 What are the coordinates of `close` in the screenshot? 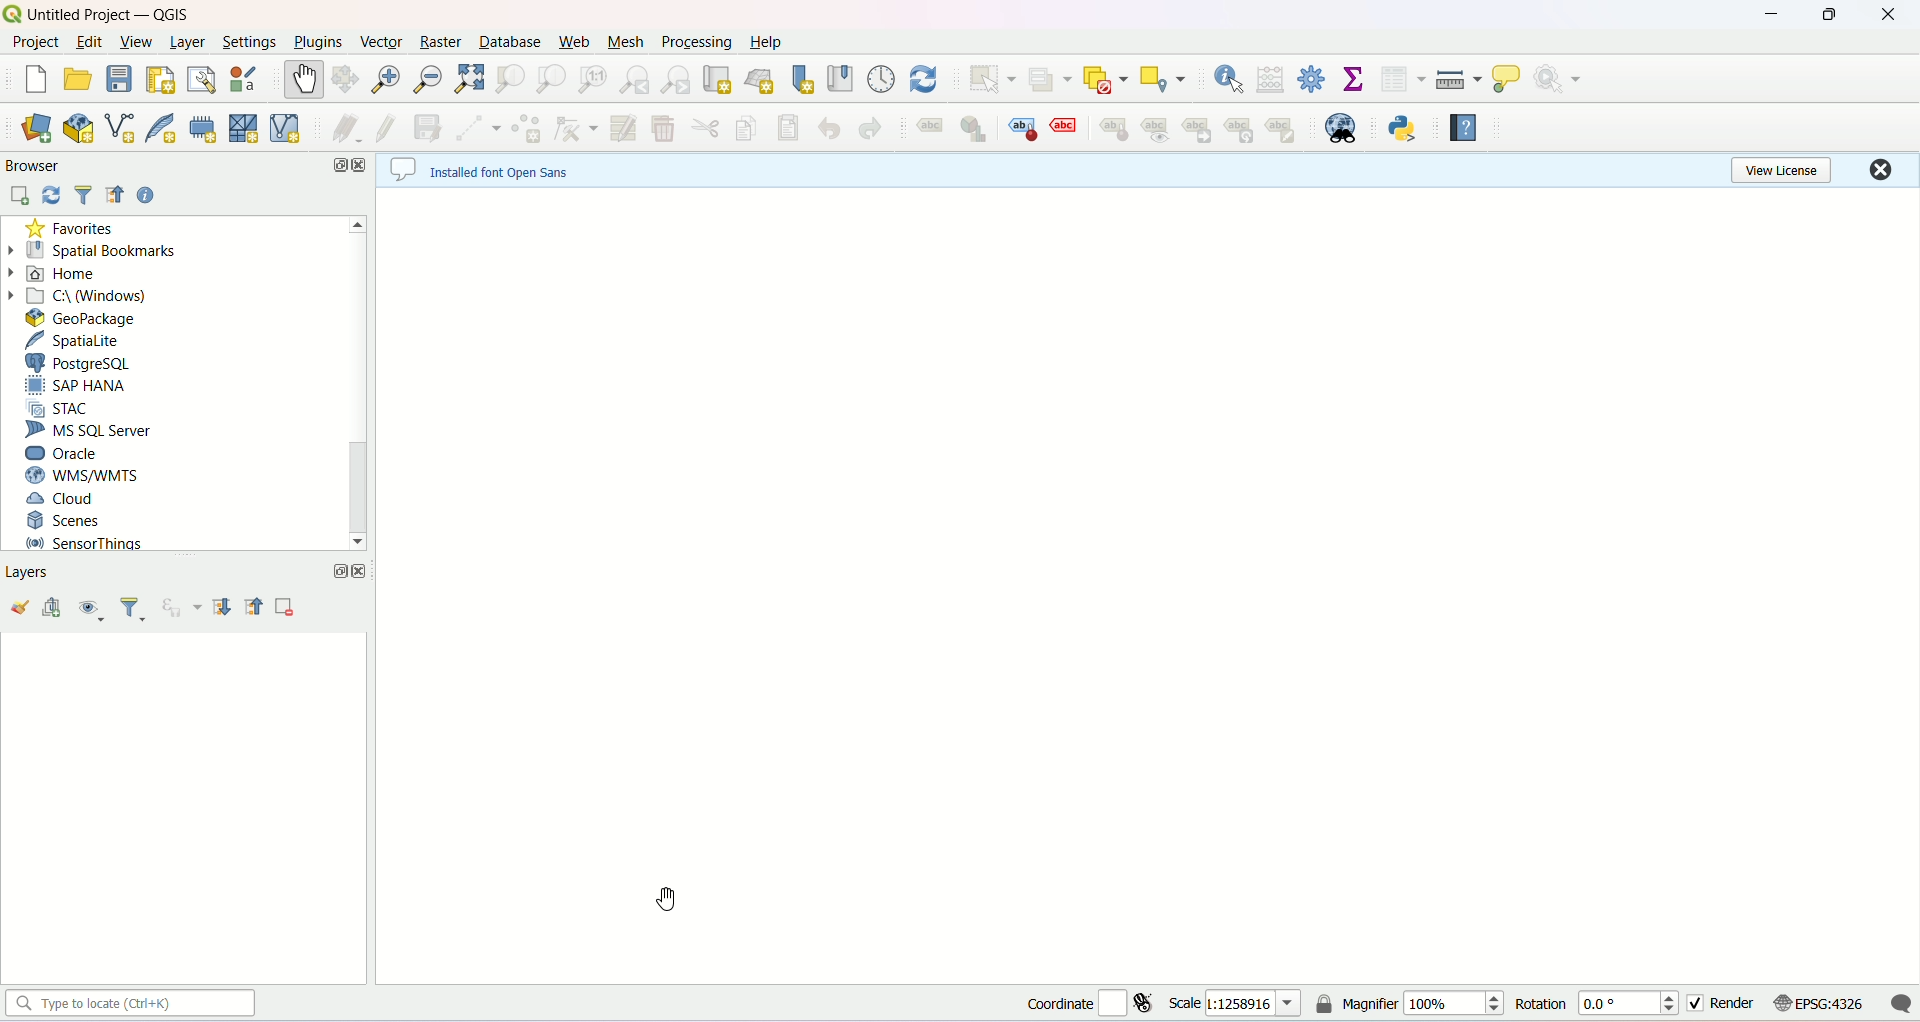 It's located at (359, 575).